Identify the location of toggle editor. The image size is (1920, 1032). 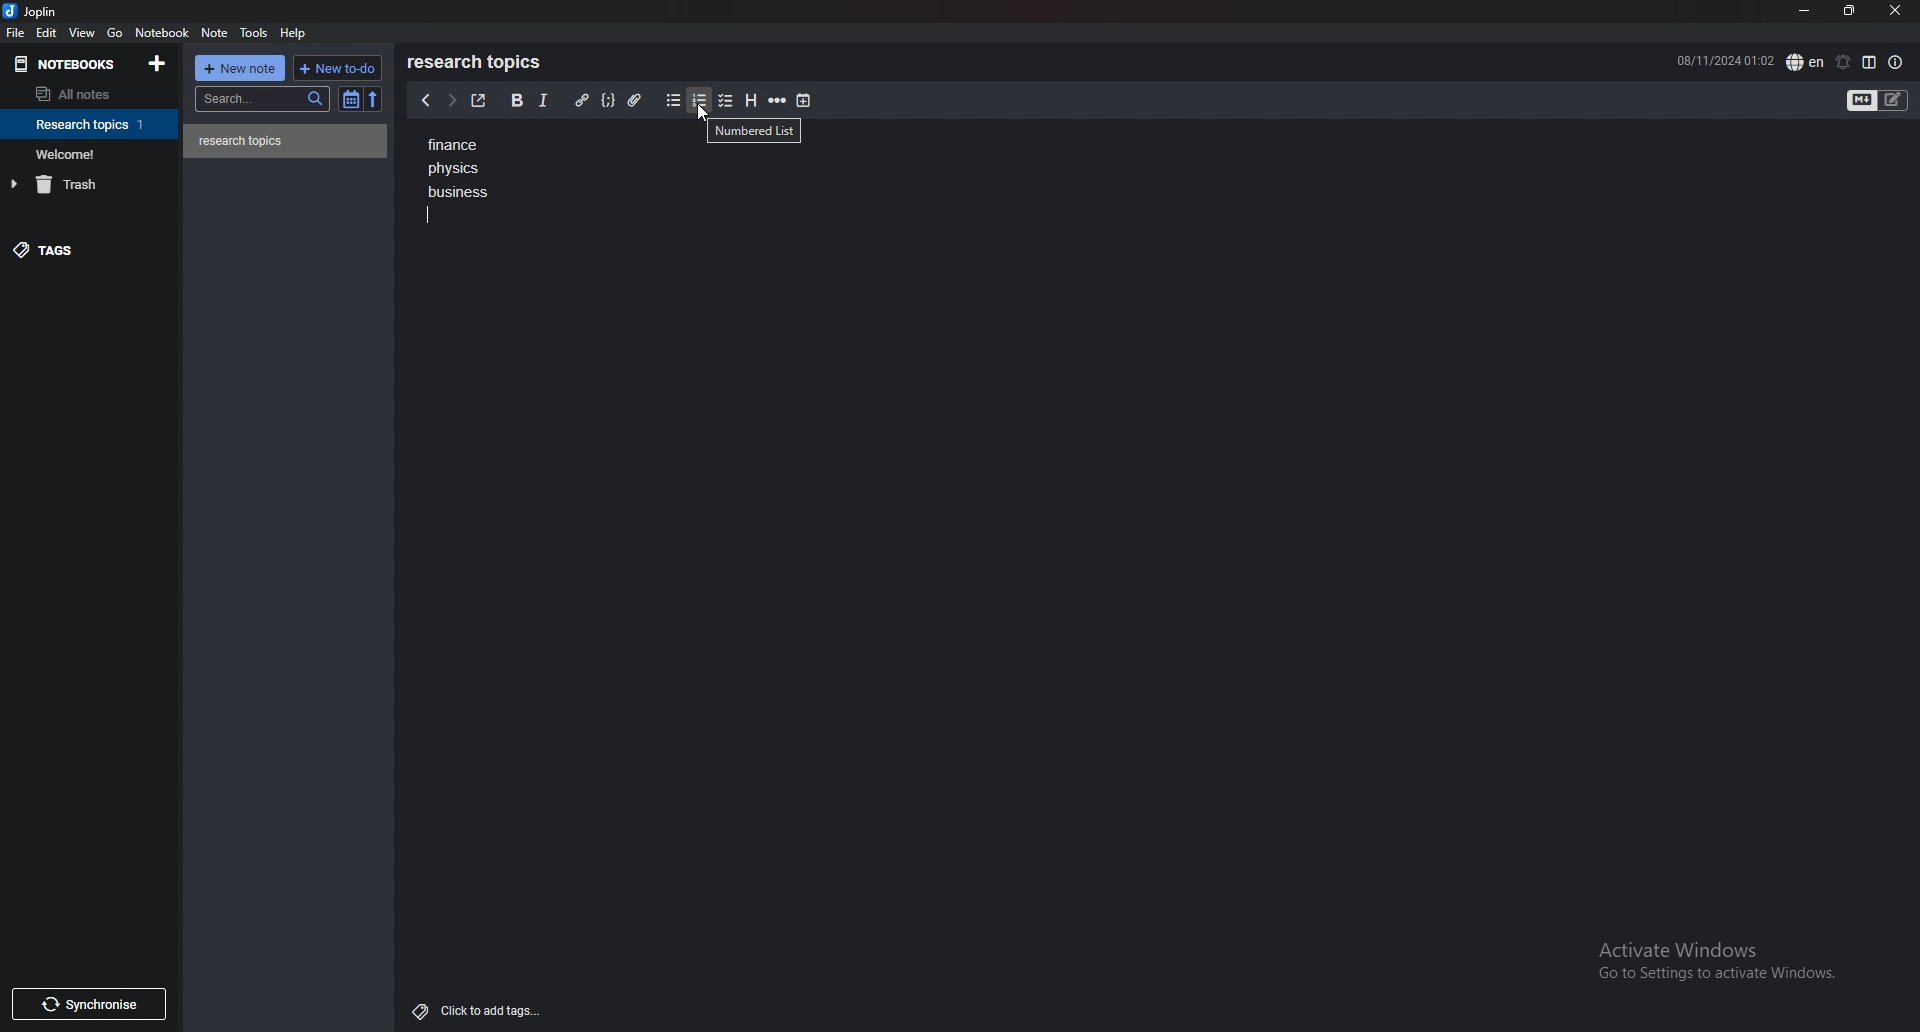
(1879, 100).